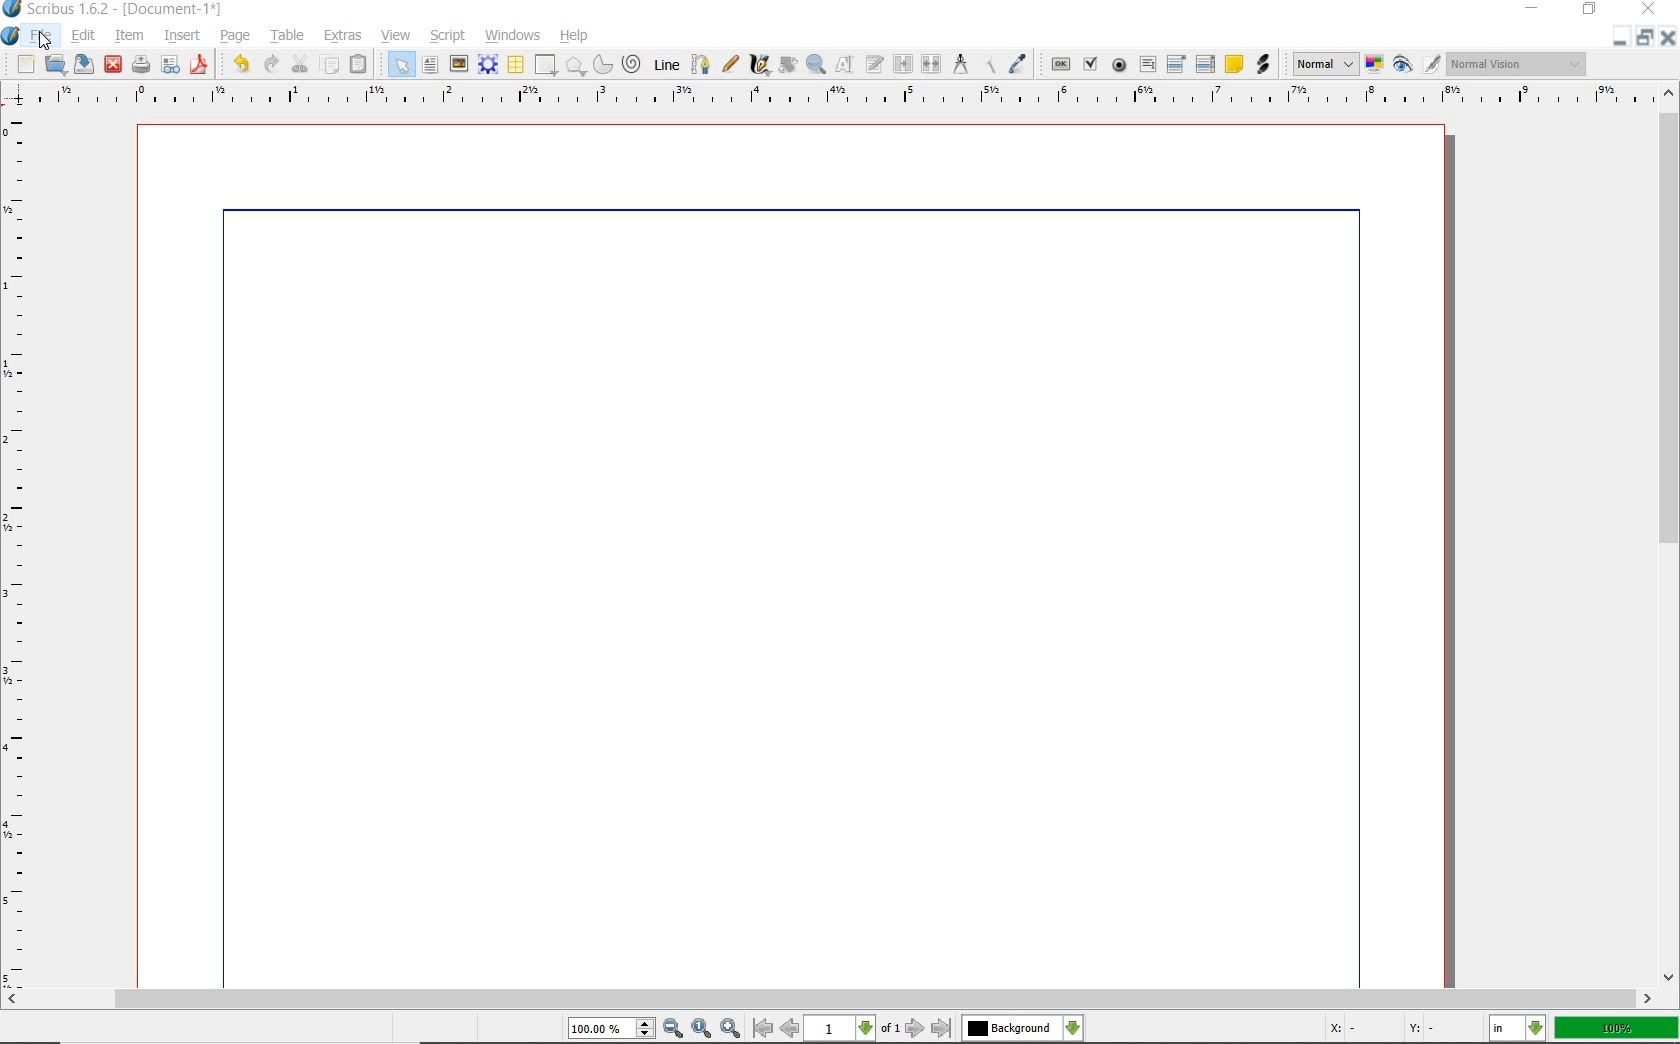 The width and height of the screenshot is (1680, 1044). I want to click on edit contents of frame, so click(847, 66).